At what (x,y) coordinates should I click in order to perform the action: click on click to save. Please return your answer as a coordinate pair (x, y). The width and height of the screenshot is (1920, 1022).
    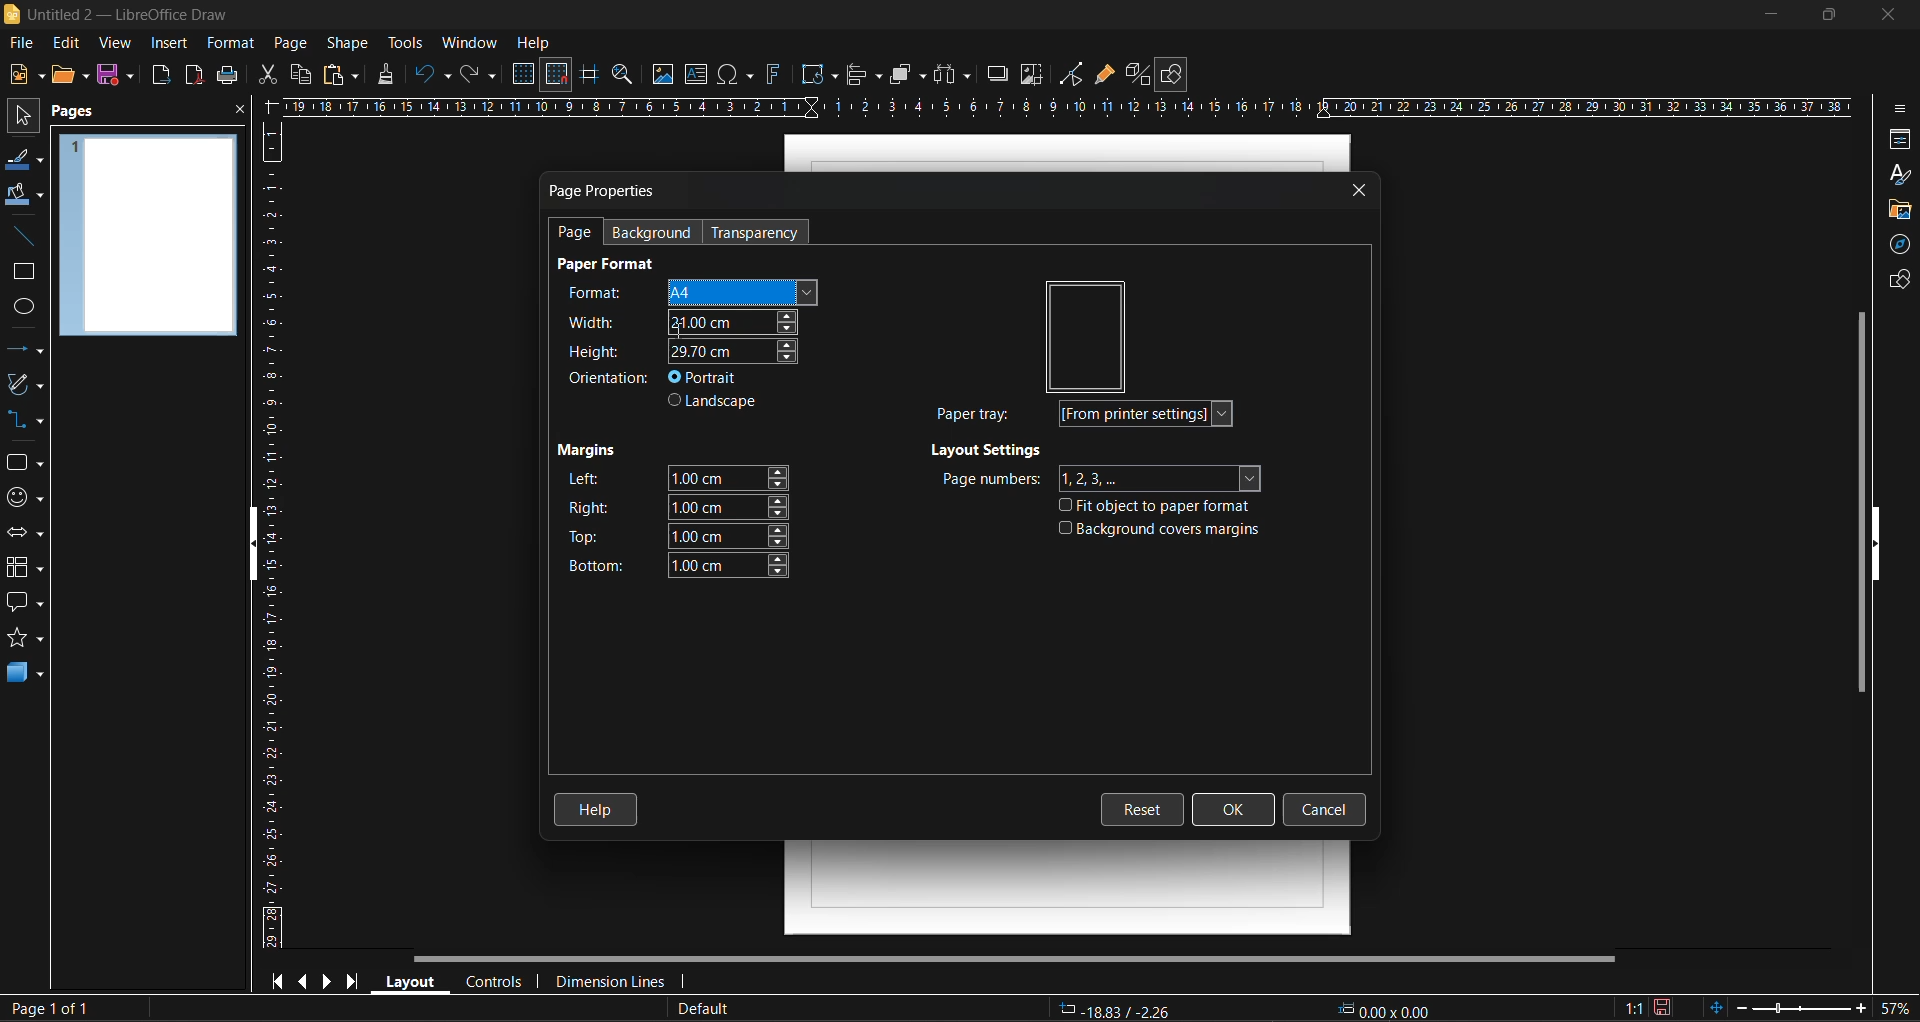
    Looking at the image, I should click on (1662, 1007).